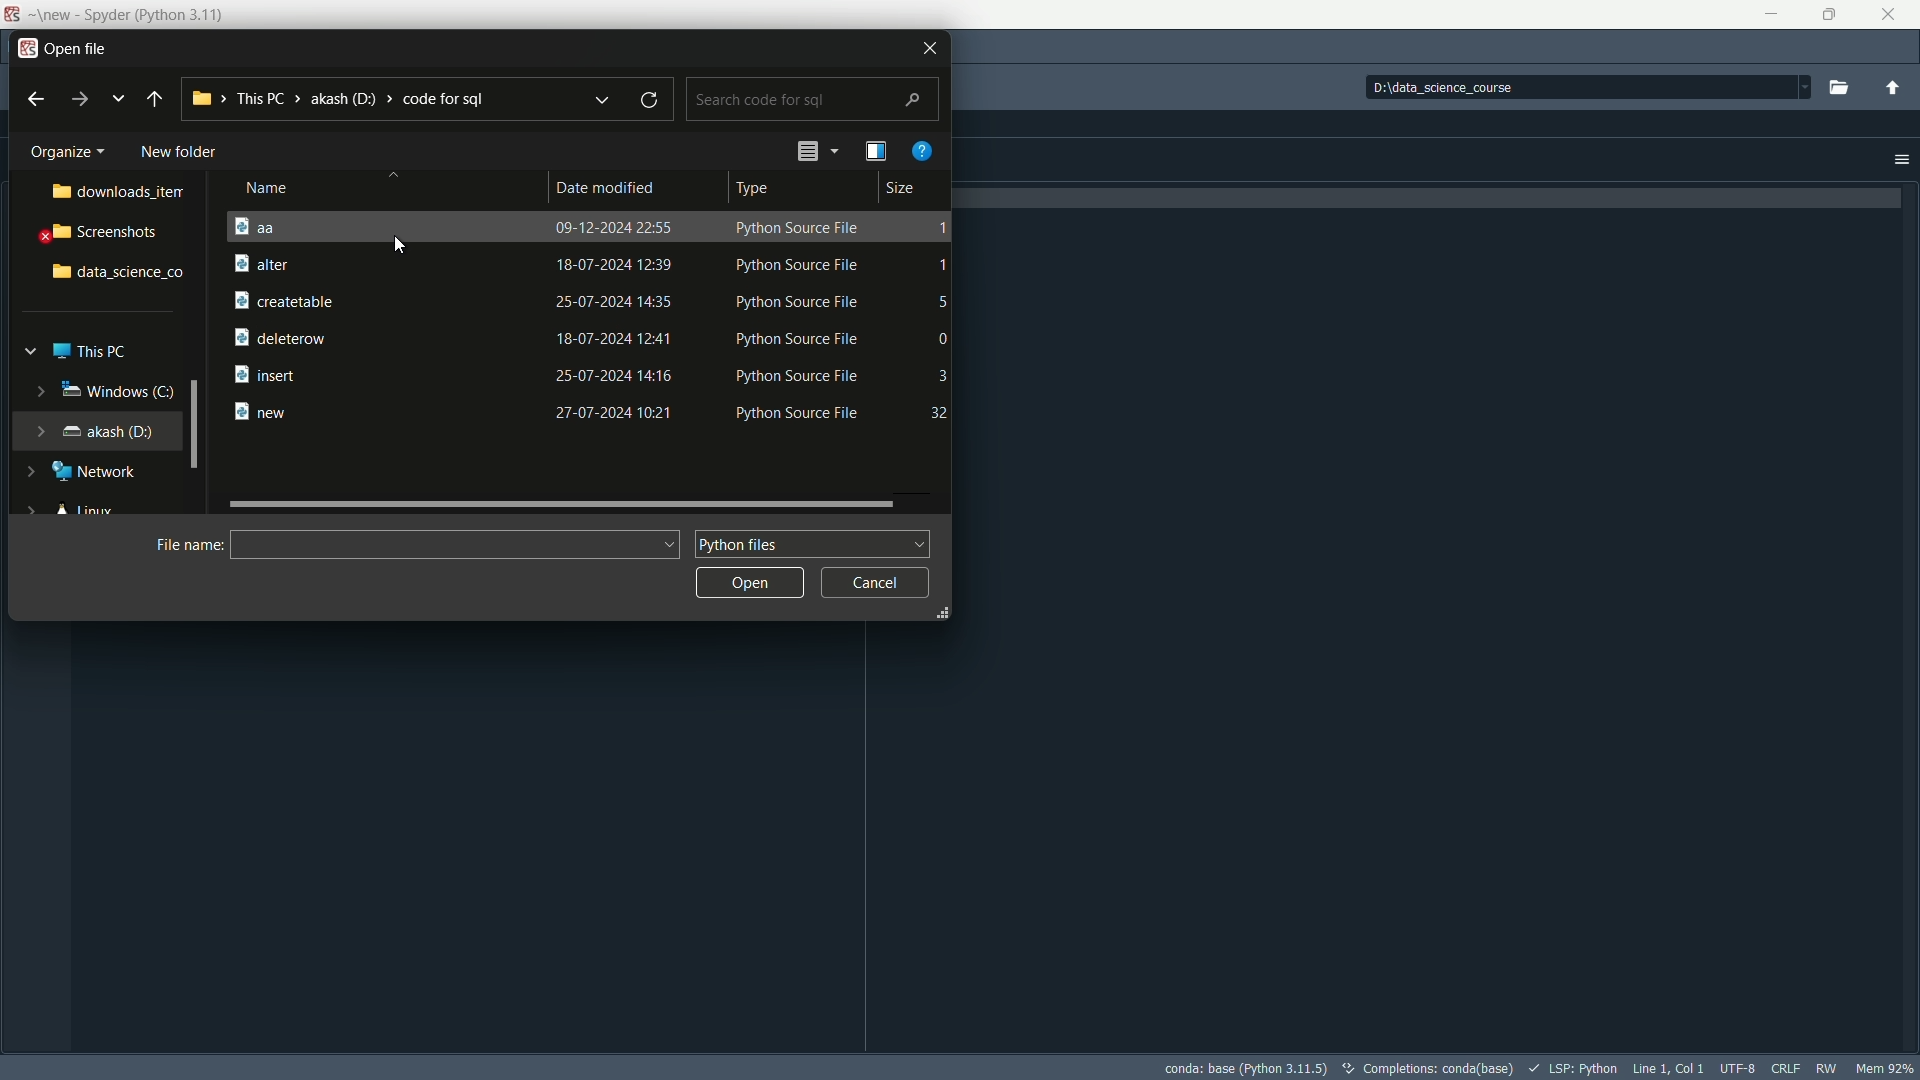 The image size is (1920, 1080). Describe the element at coordinates (563, 501) in the screenshot. I see `Scrollbar` at that location.